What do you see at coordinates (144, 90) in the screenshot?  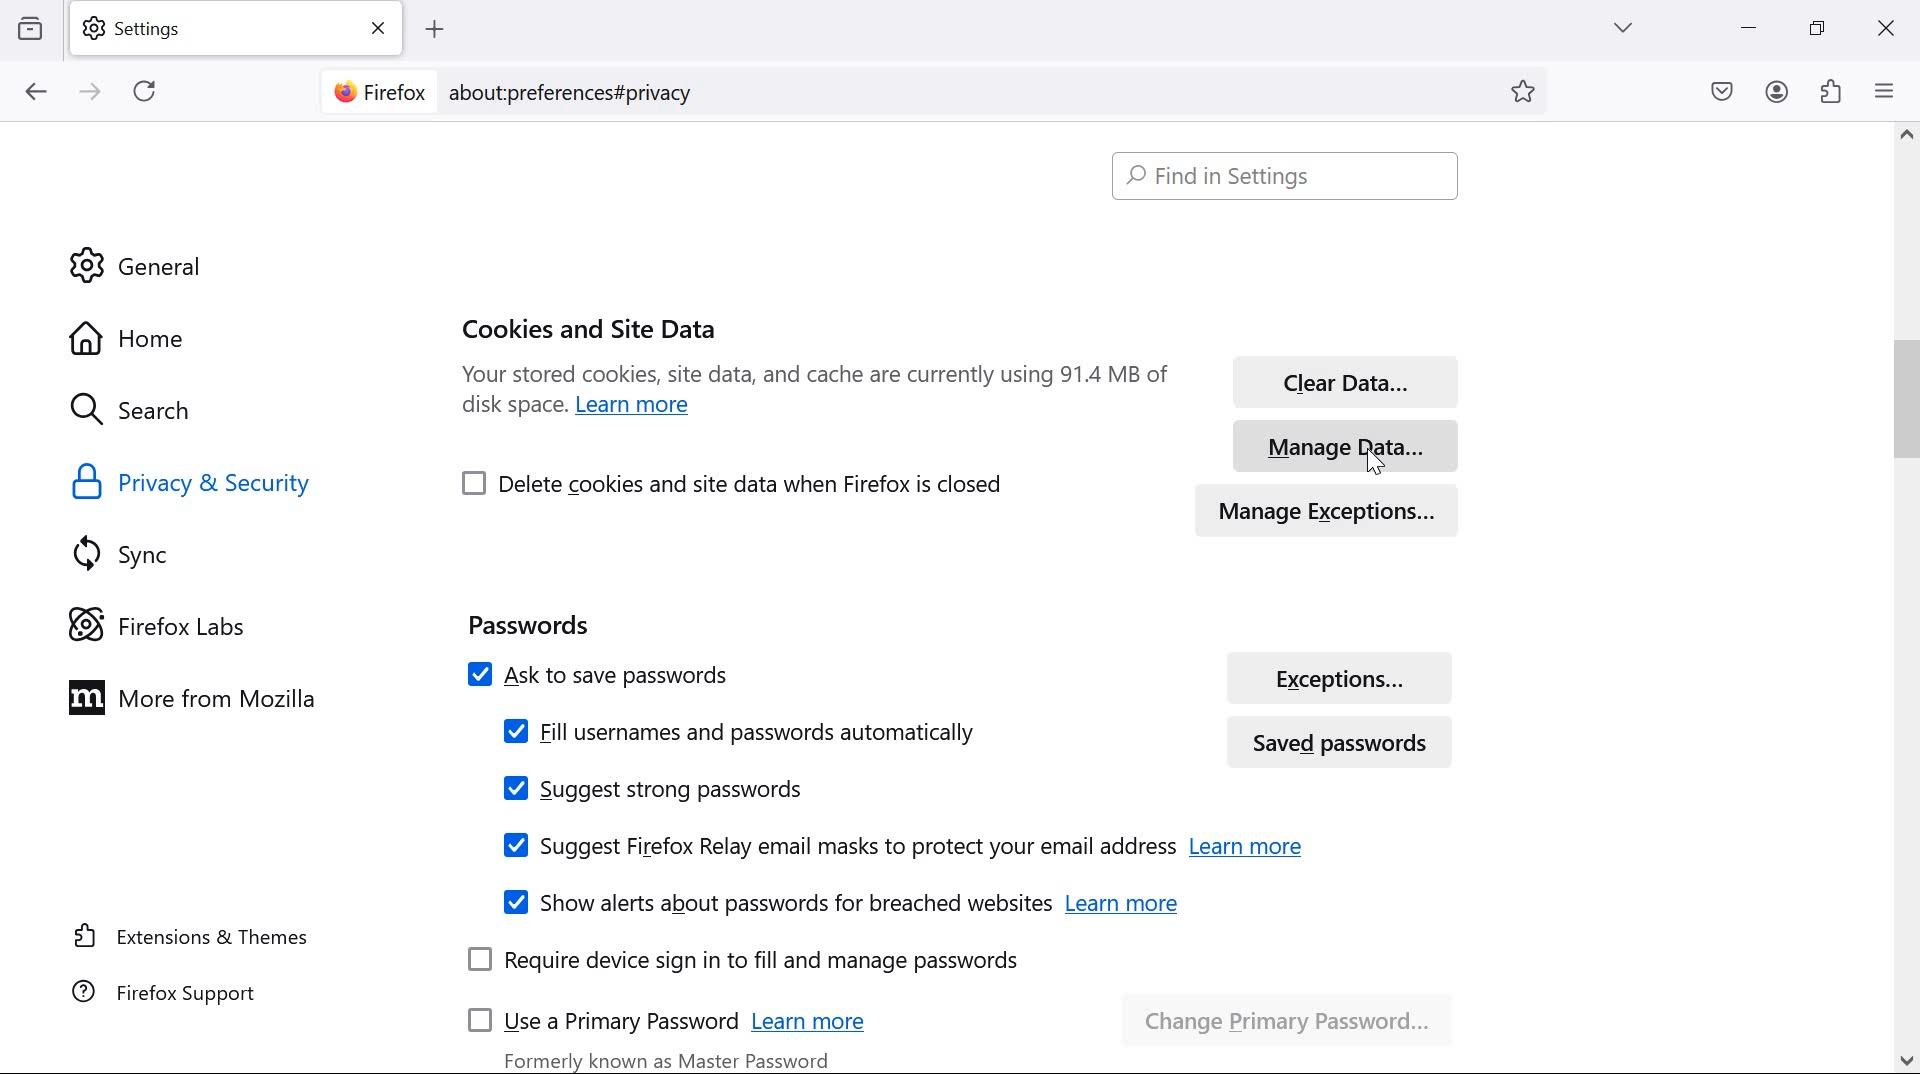 I see `reload` at bounding box center [144, 90].